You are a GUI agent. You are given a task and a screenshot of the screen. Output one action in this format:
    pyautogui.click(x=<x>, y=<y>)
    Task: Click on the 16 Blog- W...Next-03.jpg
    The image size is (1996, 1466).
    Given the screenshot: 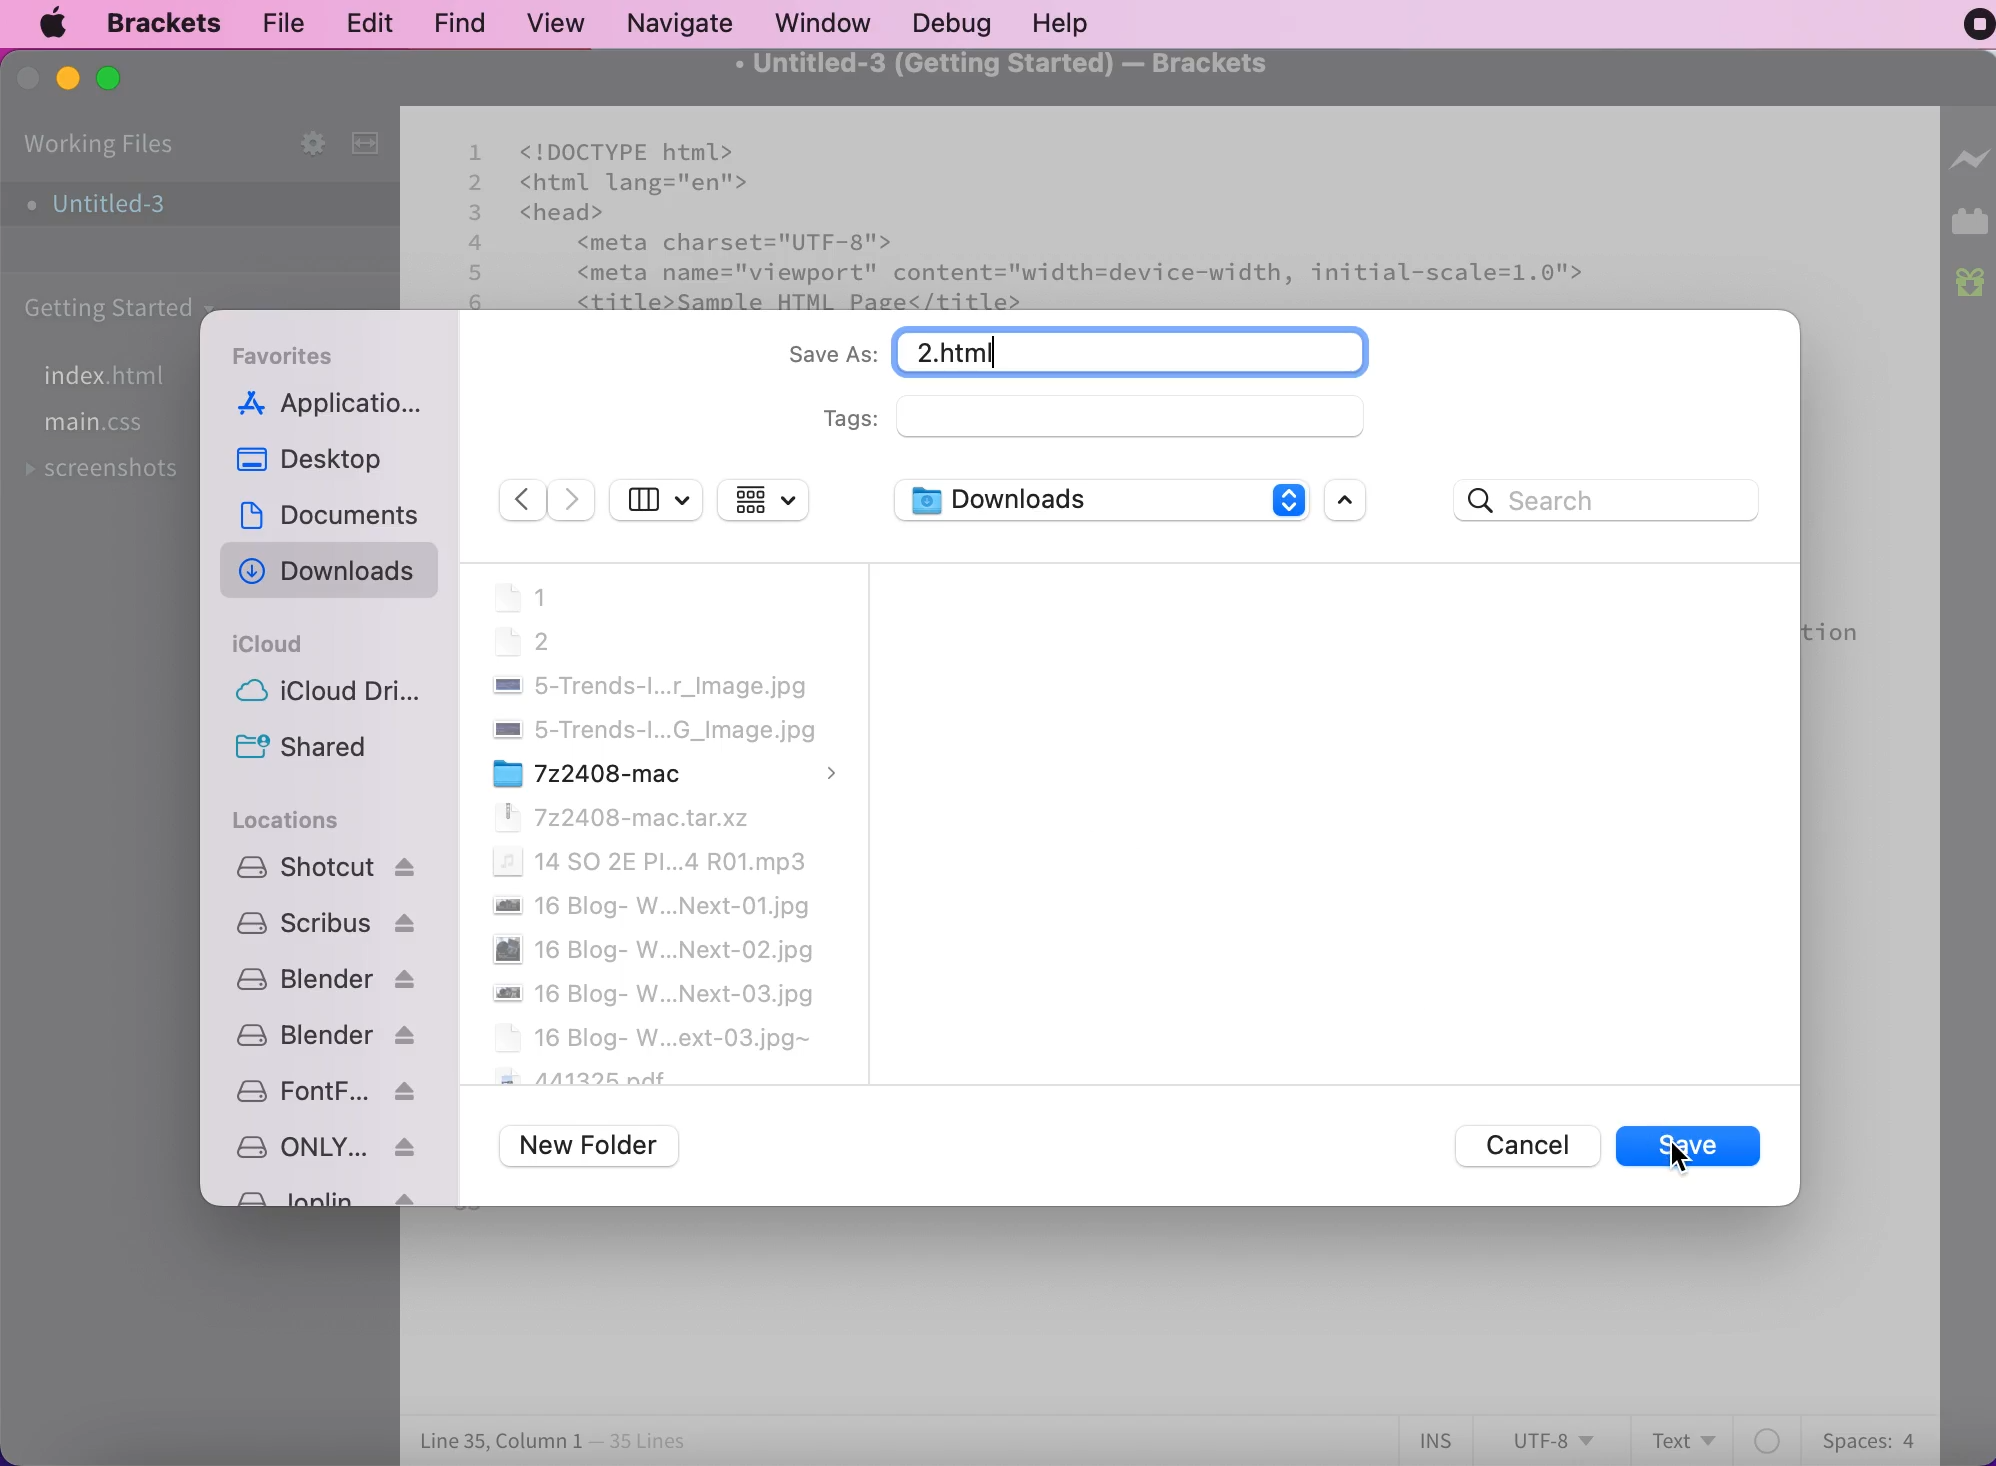 What is the action you would take?
    pyautogui.click(x=654, y=994)
    